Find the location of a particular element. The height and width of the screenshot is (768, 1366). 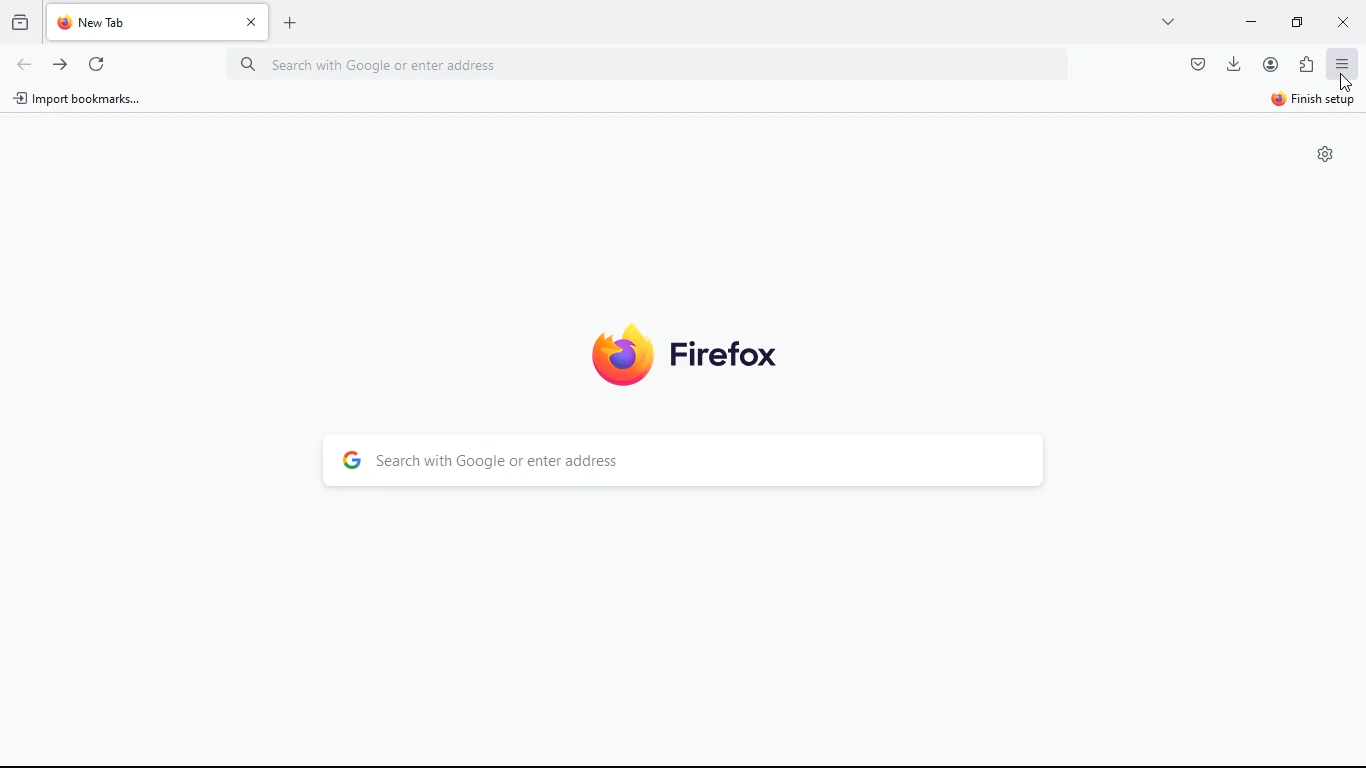

Search bar is located at coordinates (649, 66).